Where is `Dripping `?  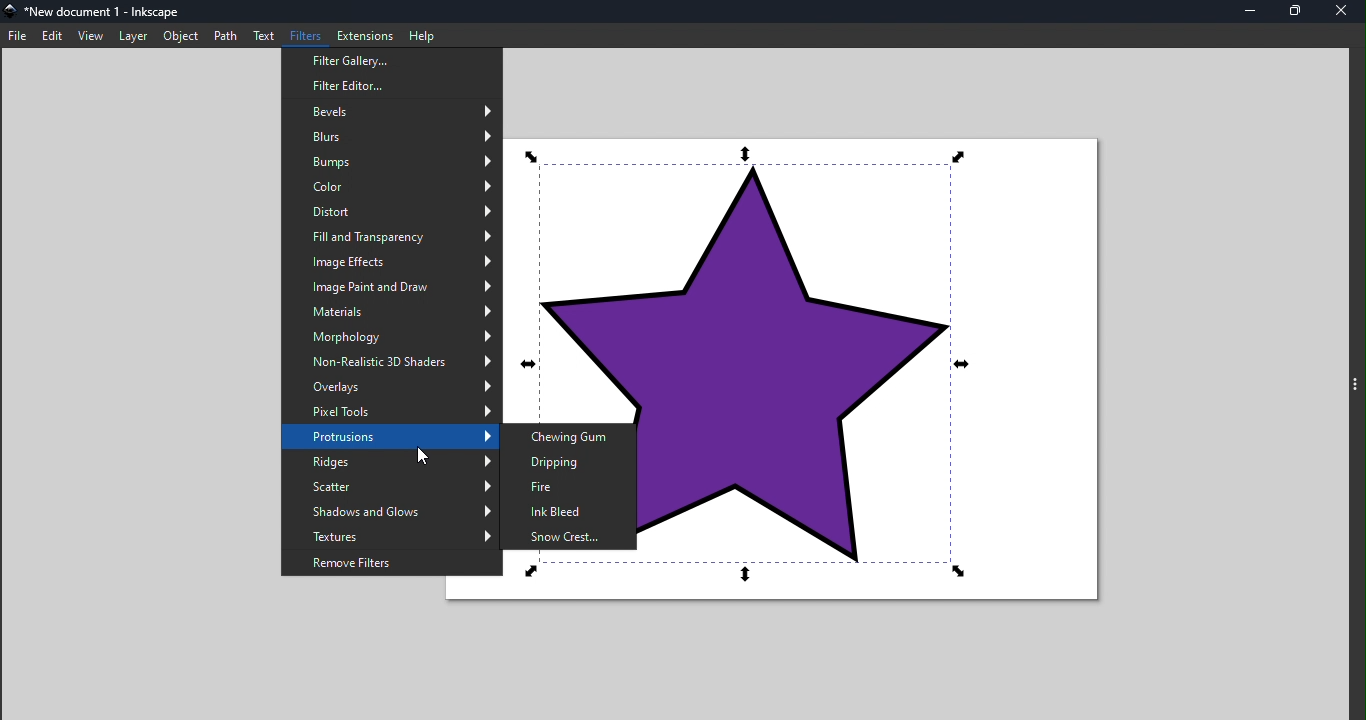 Dripping  is located at coordinates (569, 464).